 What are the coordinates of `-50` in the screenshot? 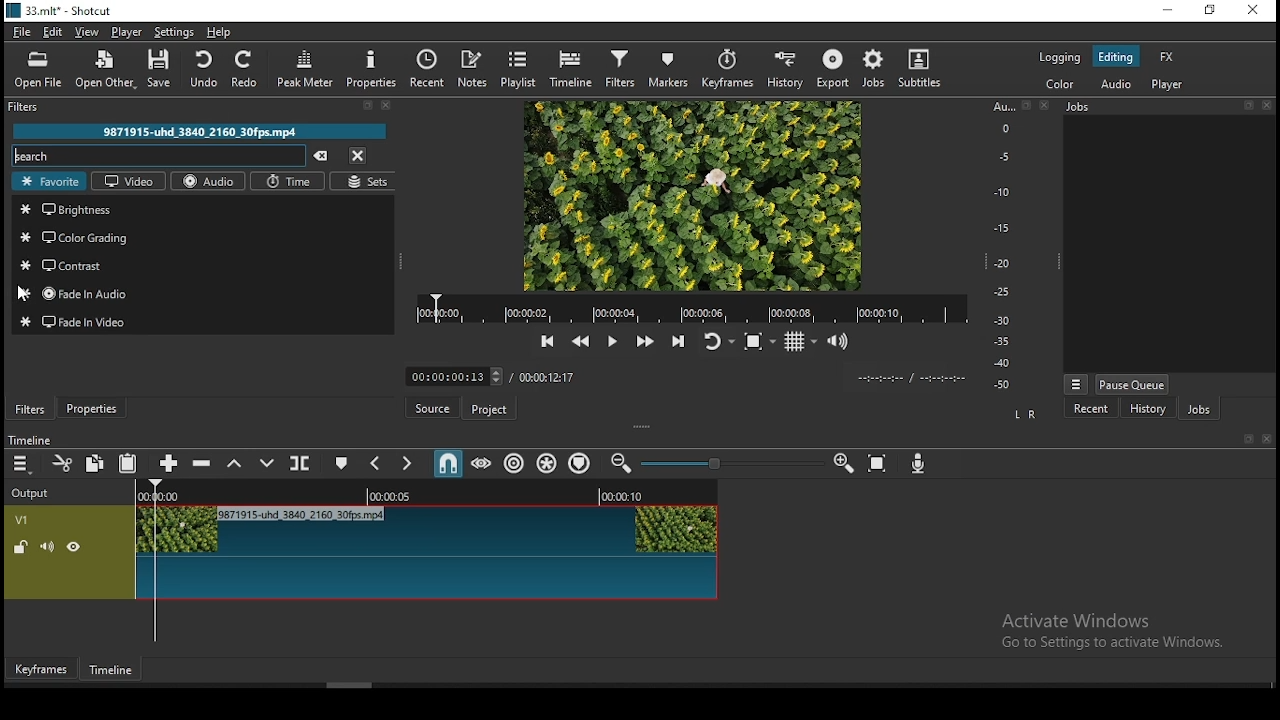 It's located at (1003, 386).